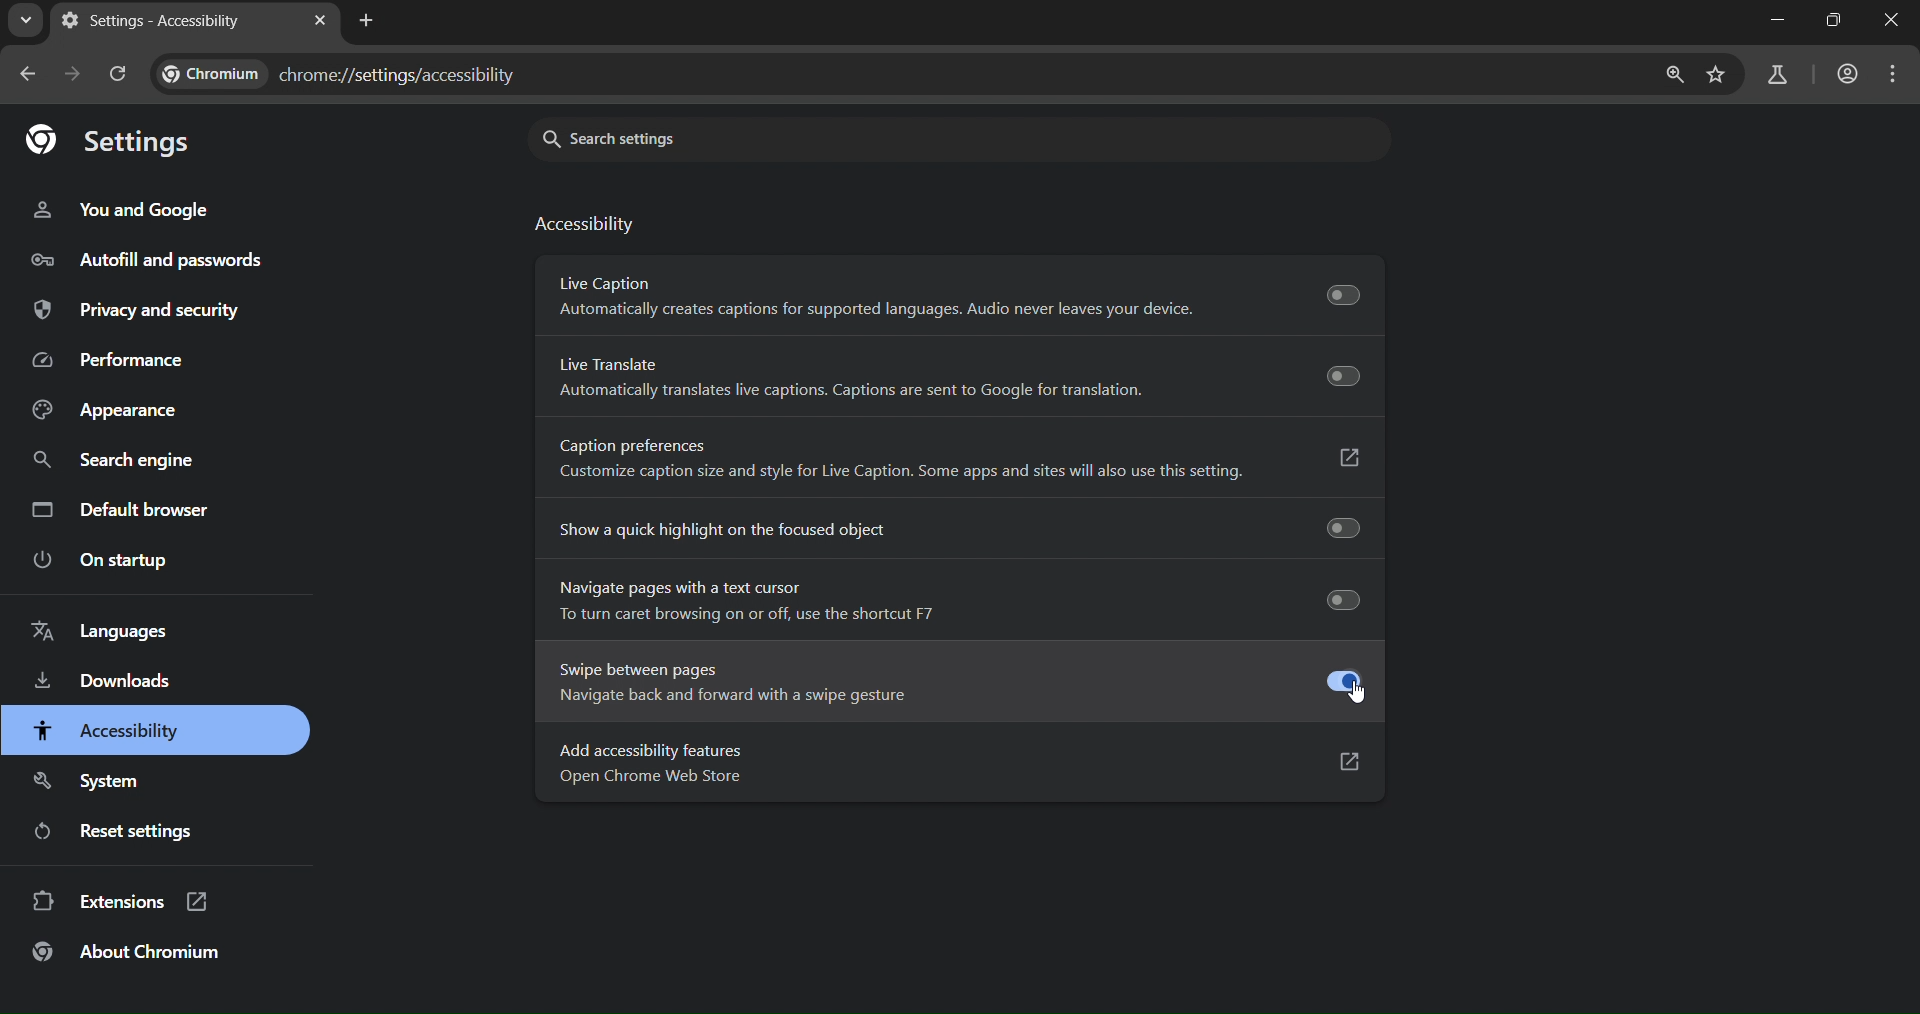 This screenshot has width=1920, height=1014. What do you see at coordinates (747, 136) in the screenshot?
I see `search settings` at bounding box center [747, 136].